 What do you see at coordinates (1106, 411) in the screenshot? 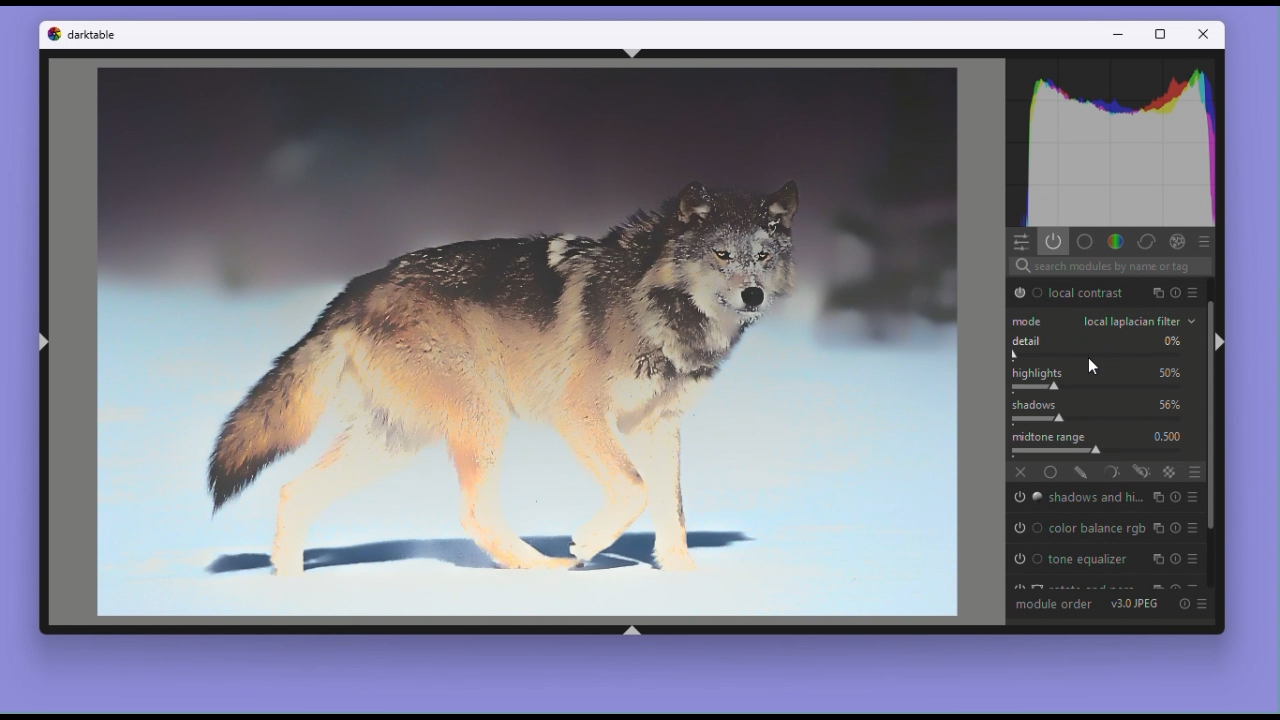
I see `Shadows` at bounding box center [1106, 411].